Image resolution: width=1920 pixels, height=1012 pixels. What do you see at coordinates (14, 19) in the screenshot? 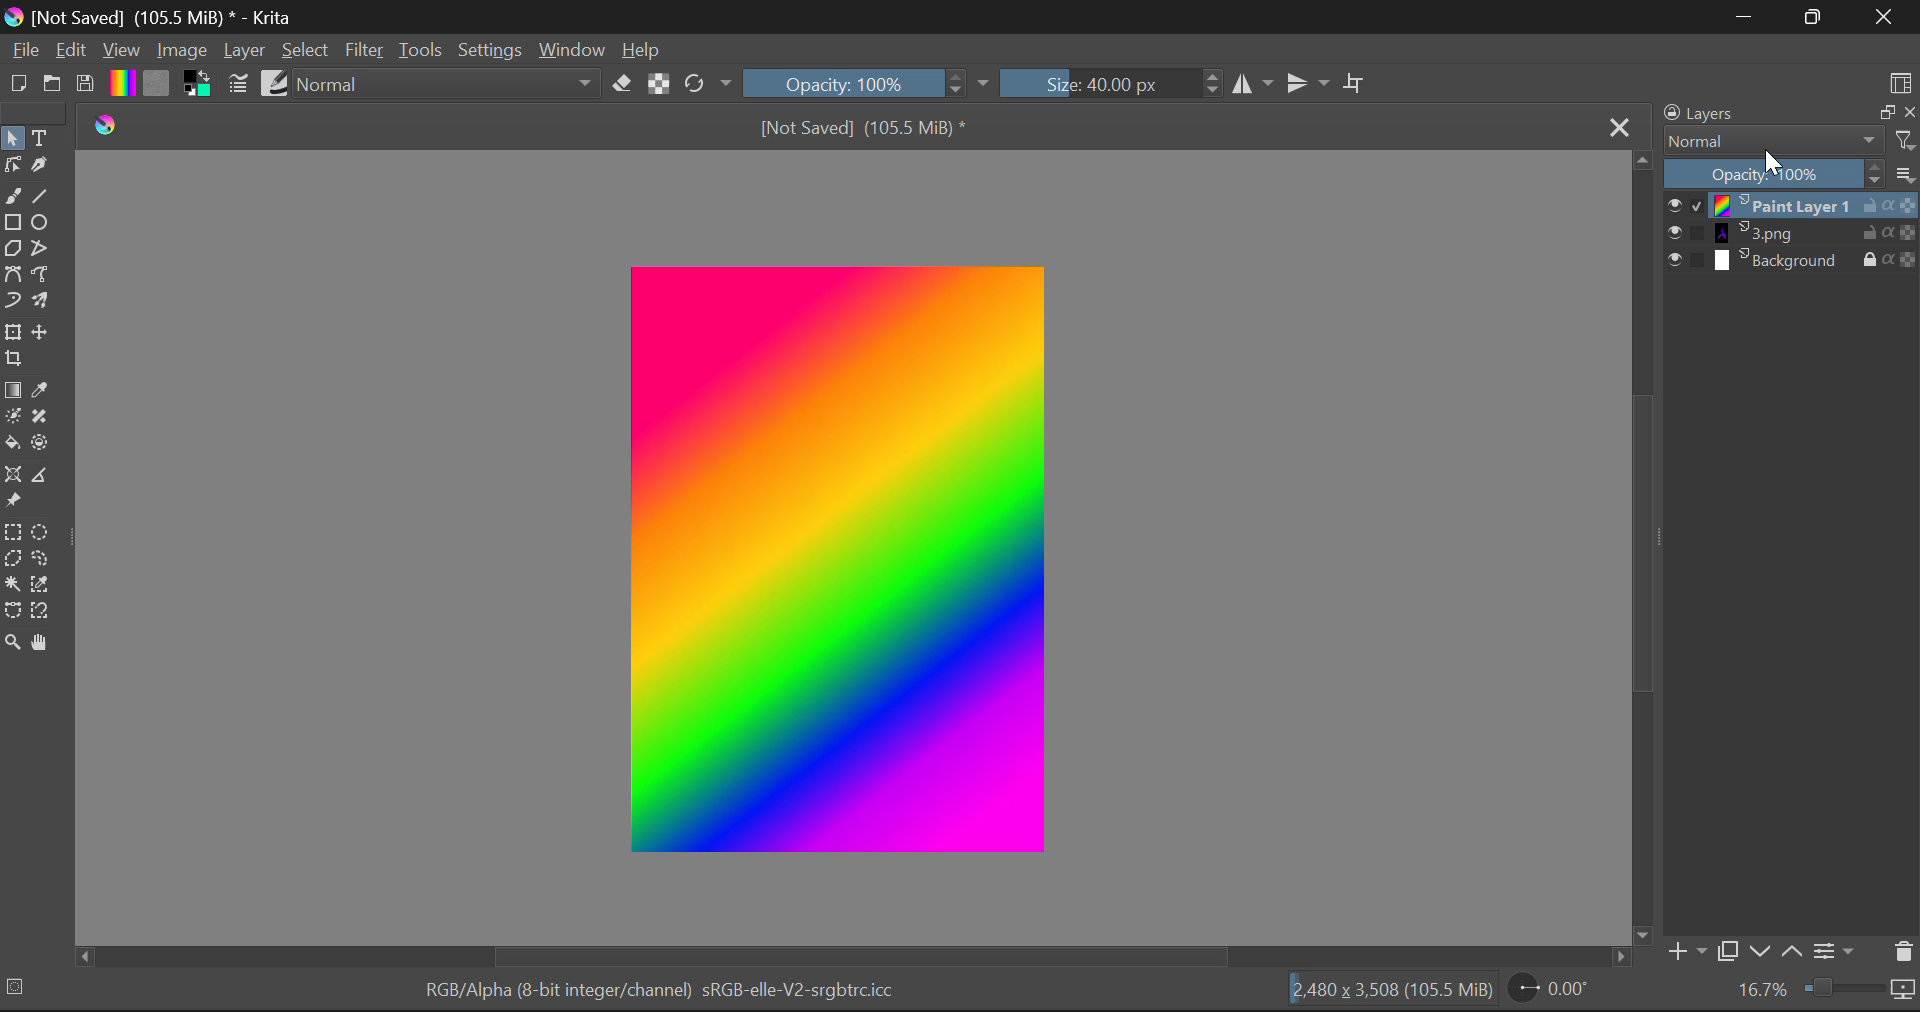
I see `logo` at bounding box center [14, 19].